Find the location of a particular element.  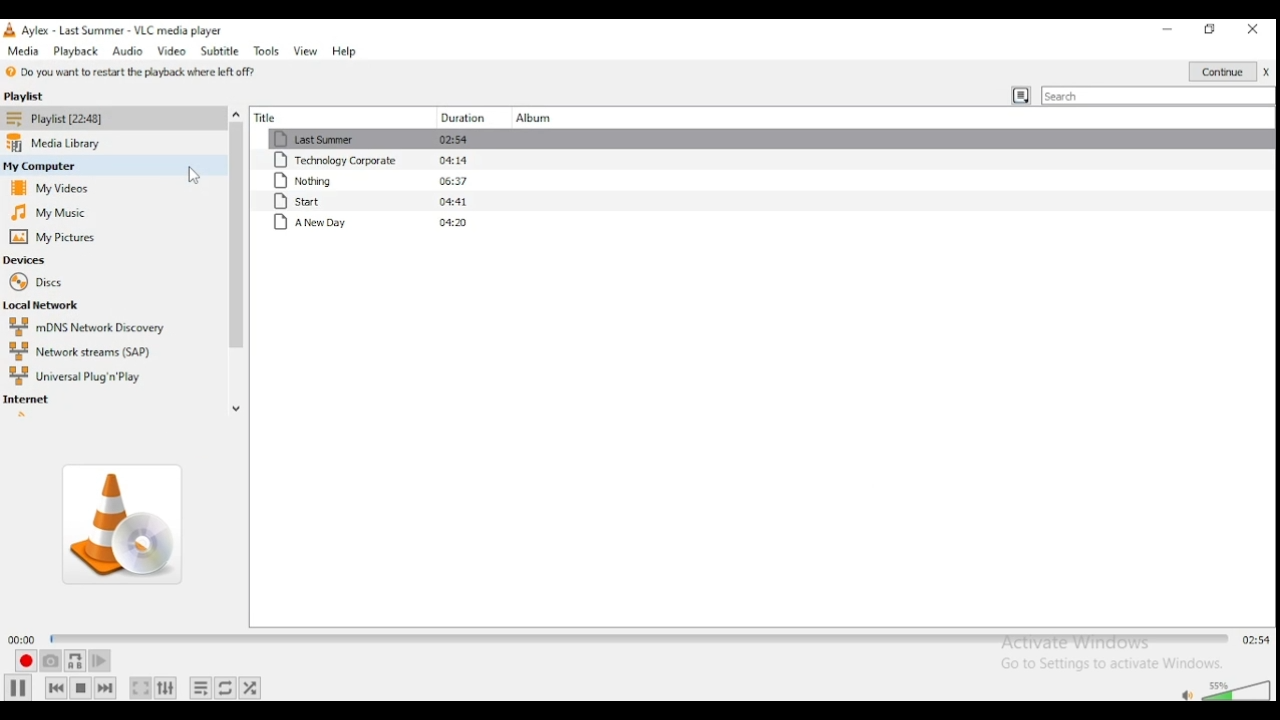

cursor is located at coordinates (187, 175).